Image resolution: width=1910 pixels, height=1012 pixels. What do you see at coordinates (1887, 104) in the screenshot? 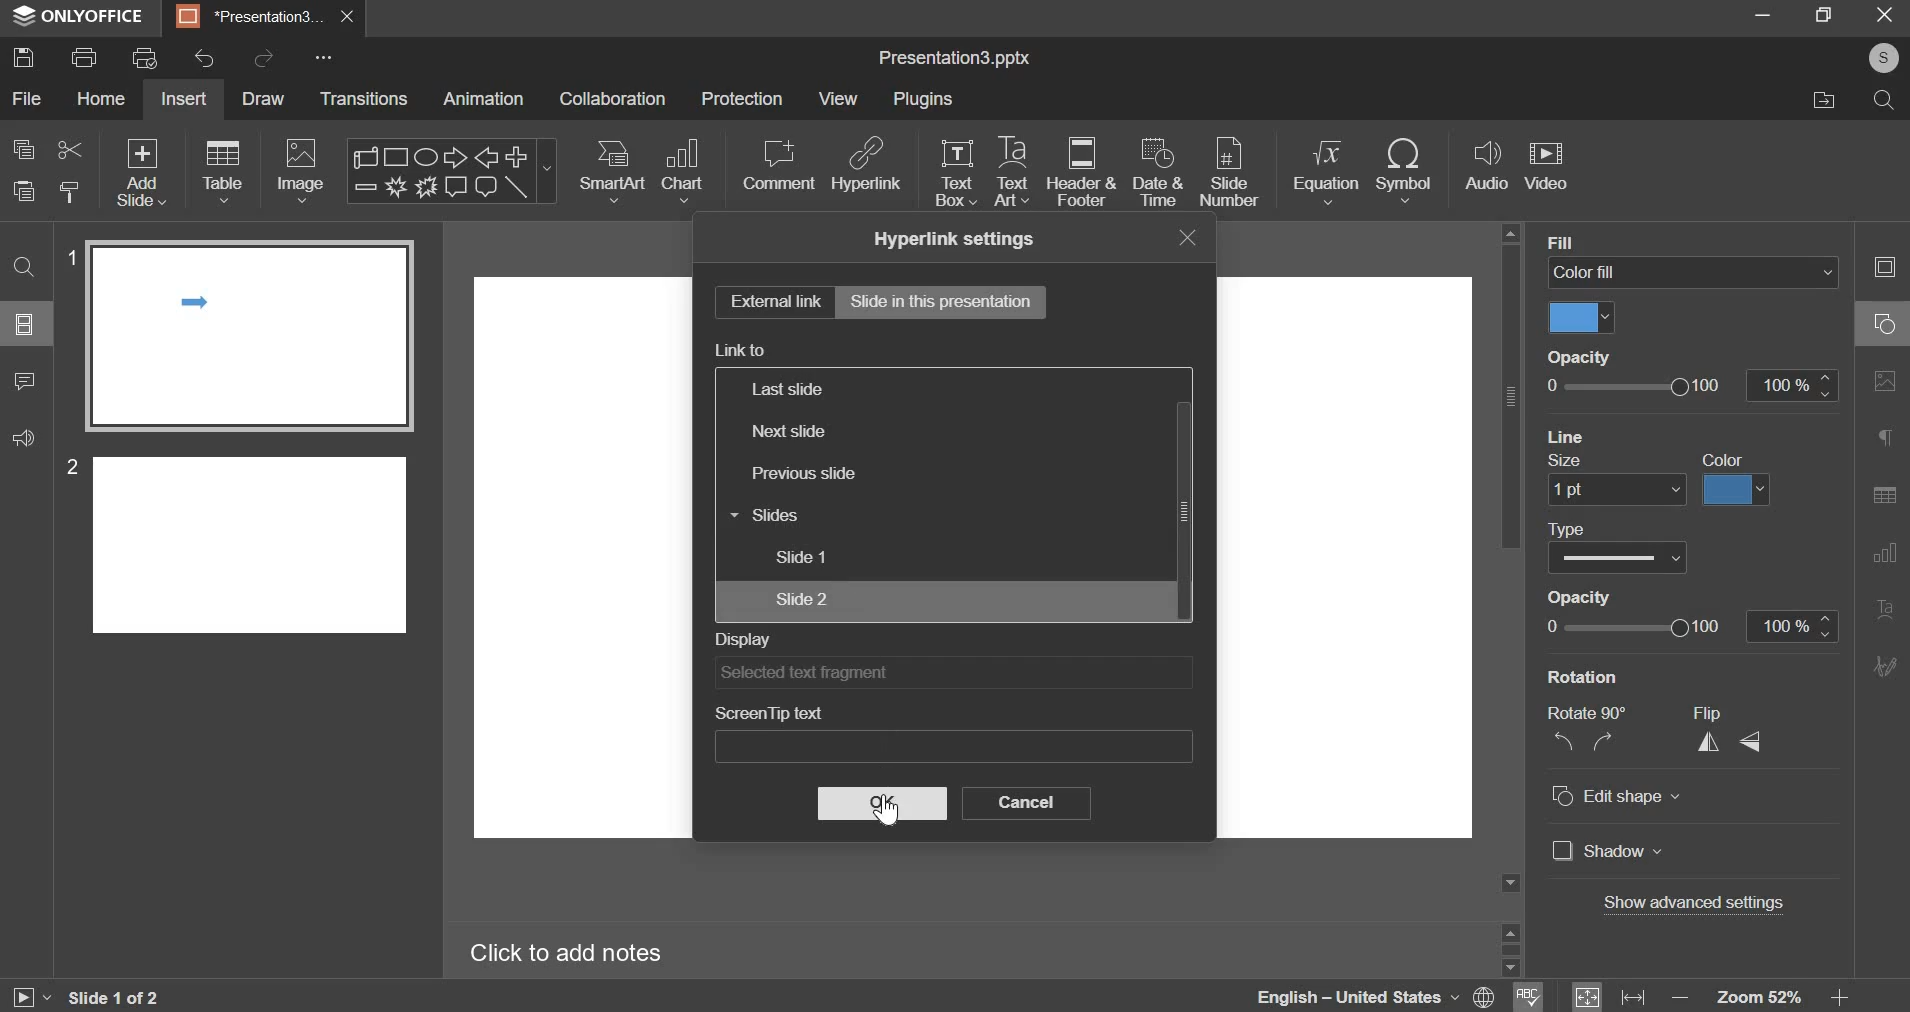
I see `search` at bounding box center [1887, 104].